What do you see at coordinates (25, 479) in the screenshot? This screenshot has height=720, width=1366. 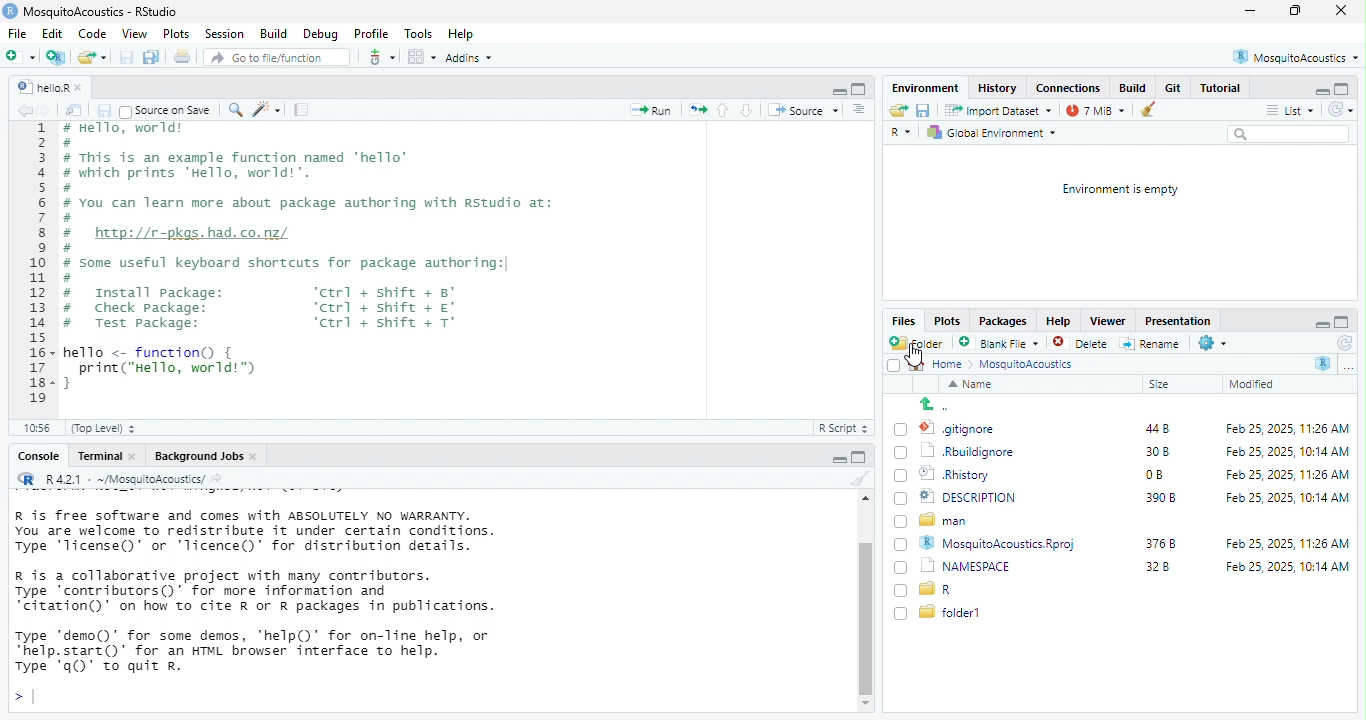 I see `r studio logo` at bounding box center [25, 479].